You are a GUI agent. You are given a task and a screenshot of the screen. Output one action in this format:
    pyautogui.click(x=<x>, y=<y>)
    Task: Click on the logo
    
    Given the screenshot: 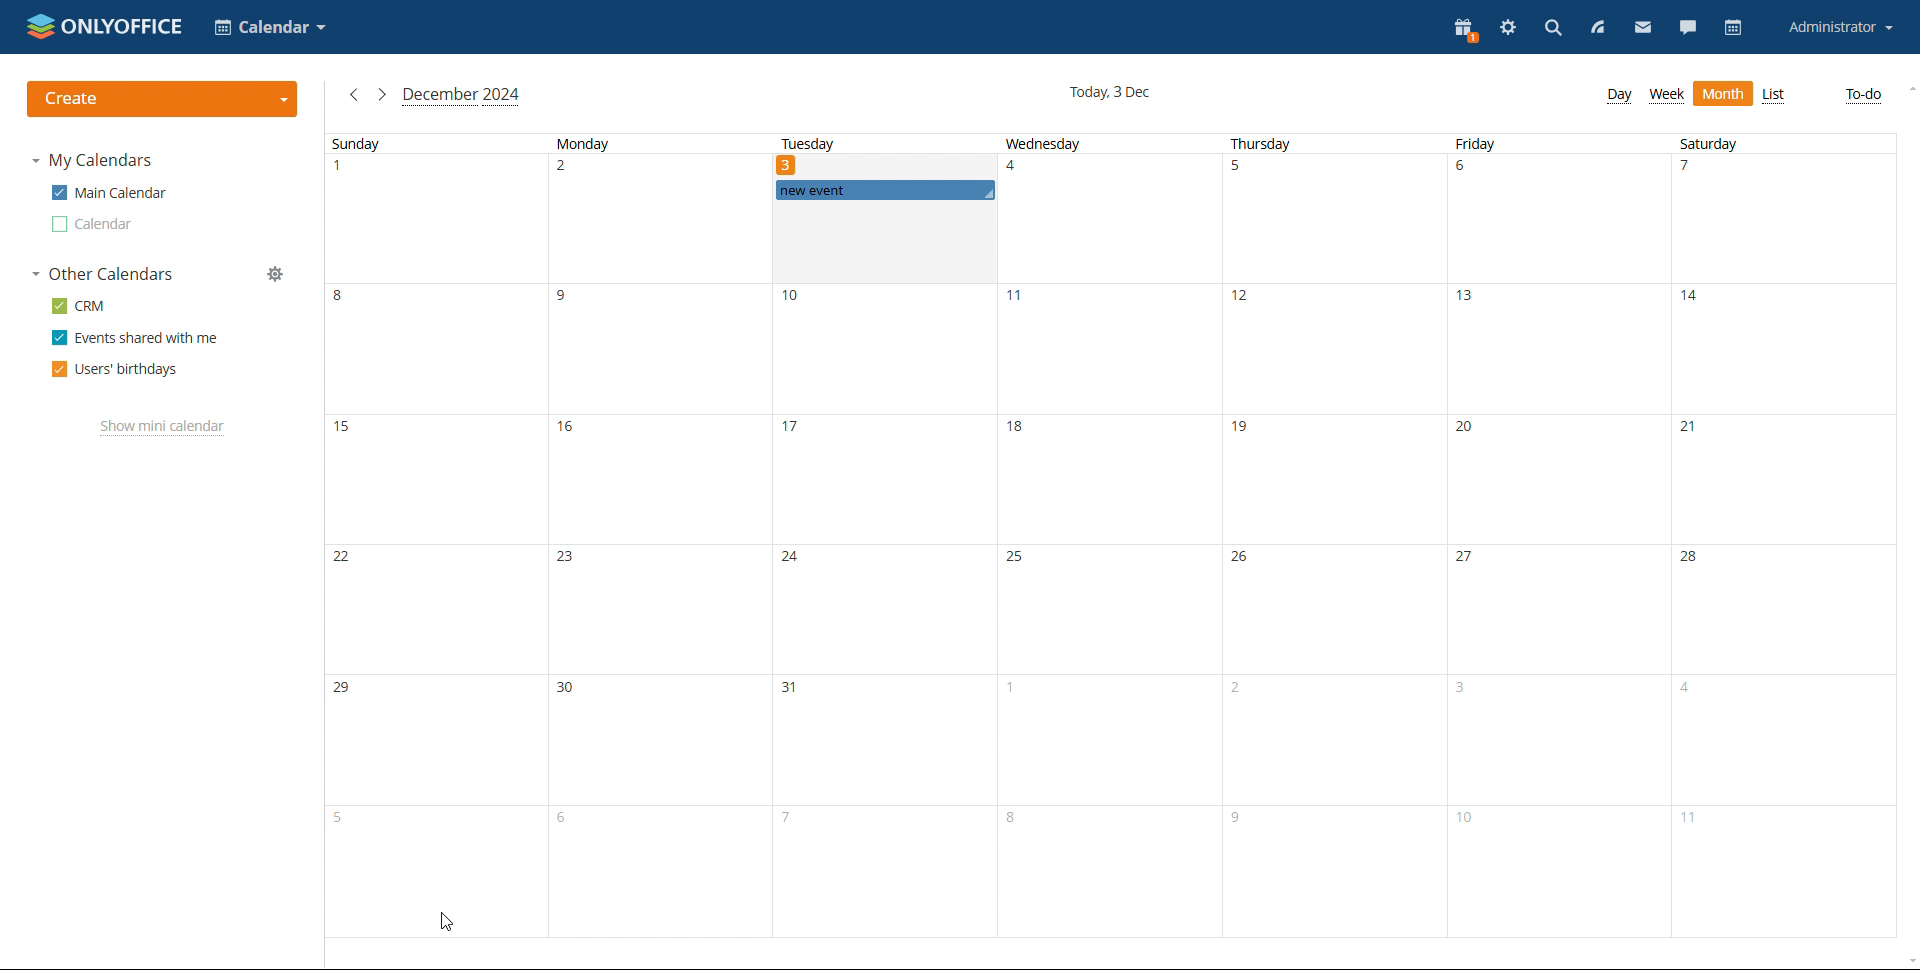 What is the action you would take?
    pyautogui.click(x=105, y=25)
    